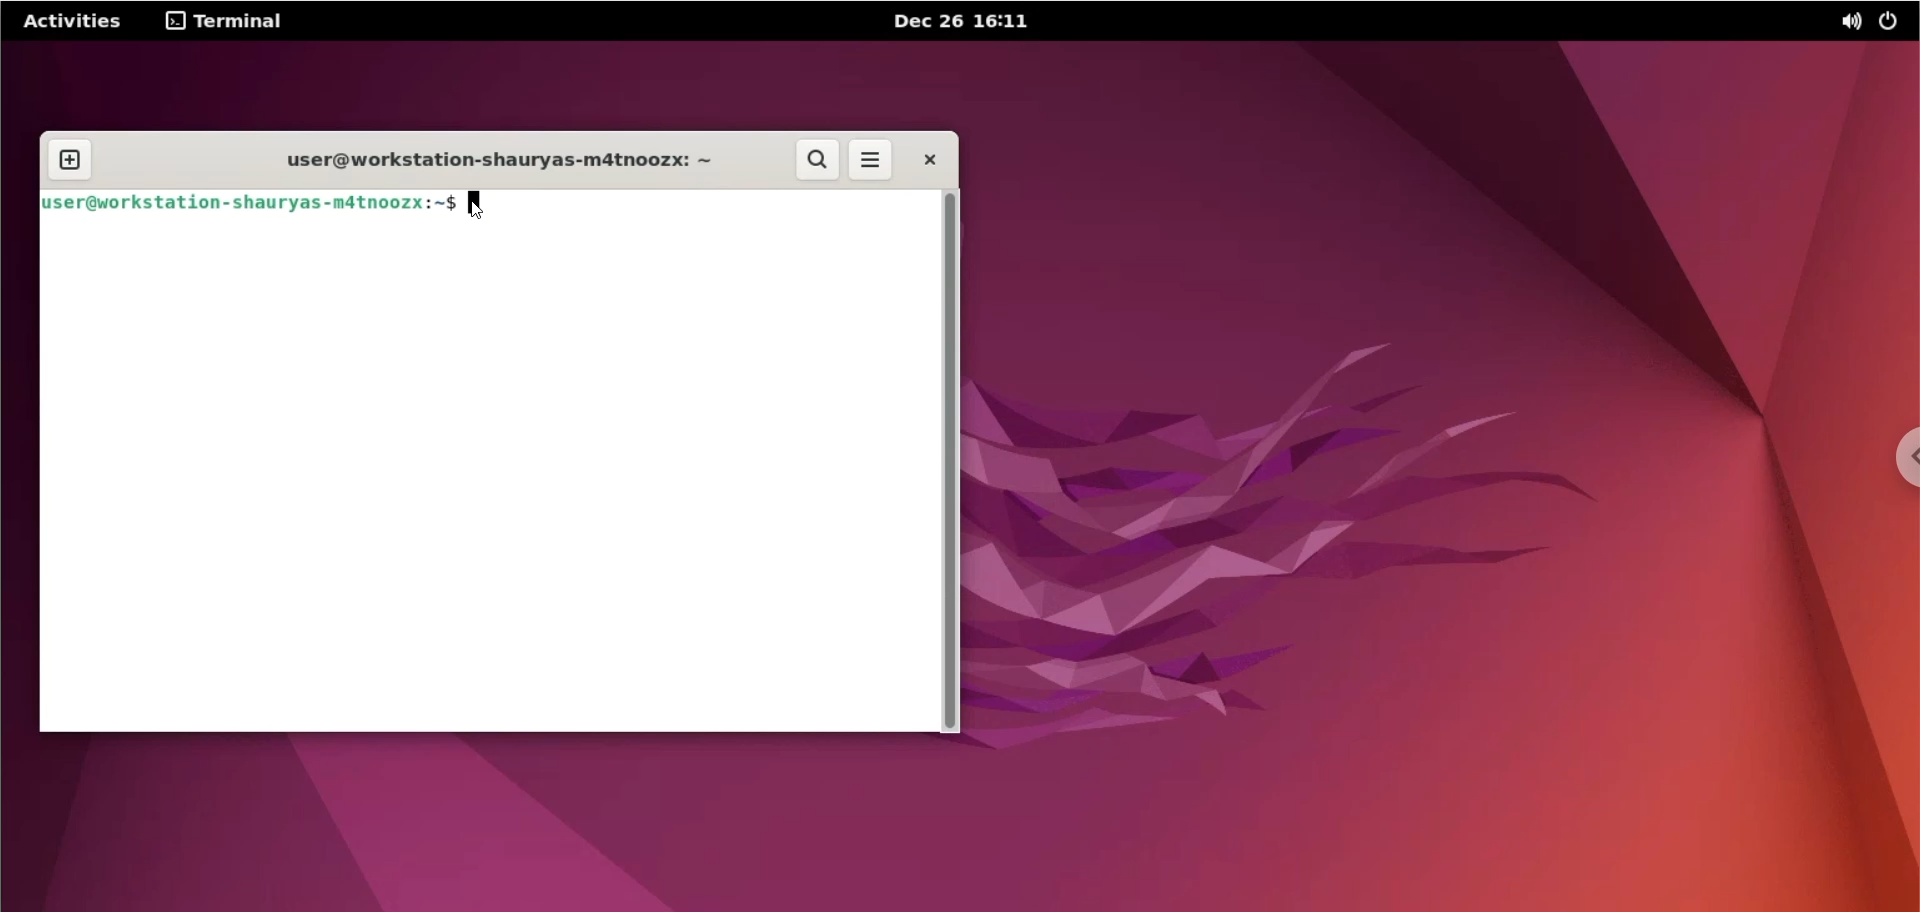 The width and height of the screenshot is (1920, 912). I want to click on scrollbar, so click(946, 462).